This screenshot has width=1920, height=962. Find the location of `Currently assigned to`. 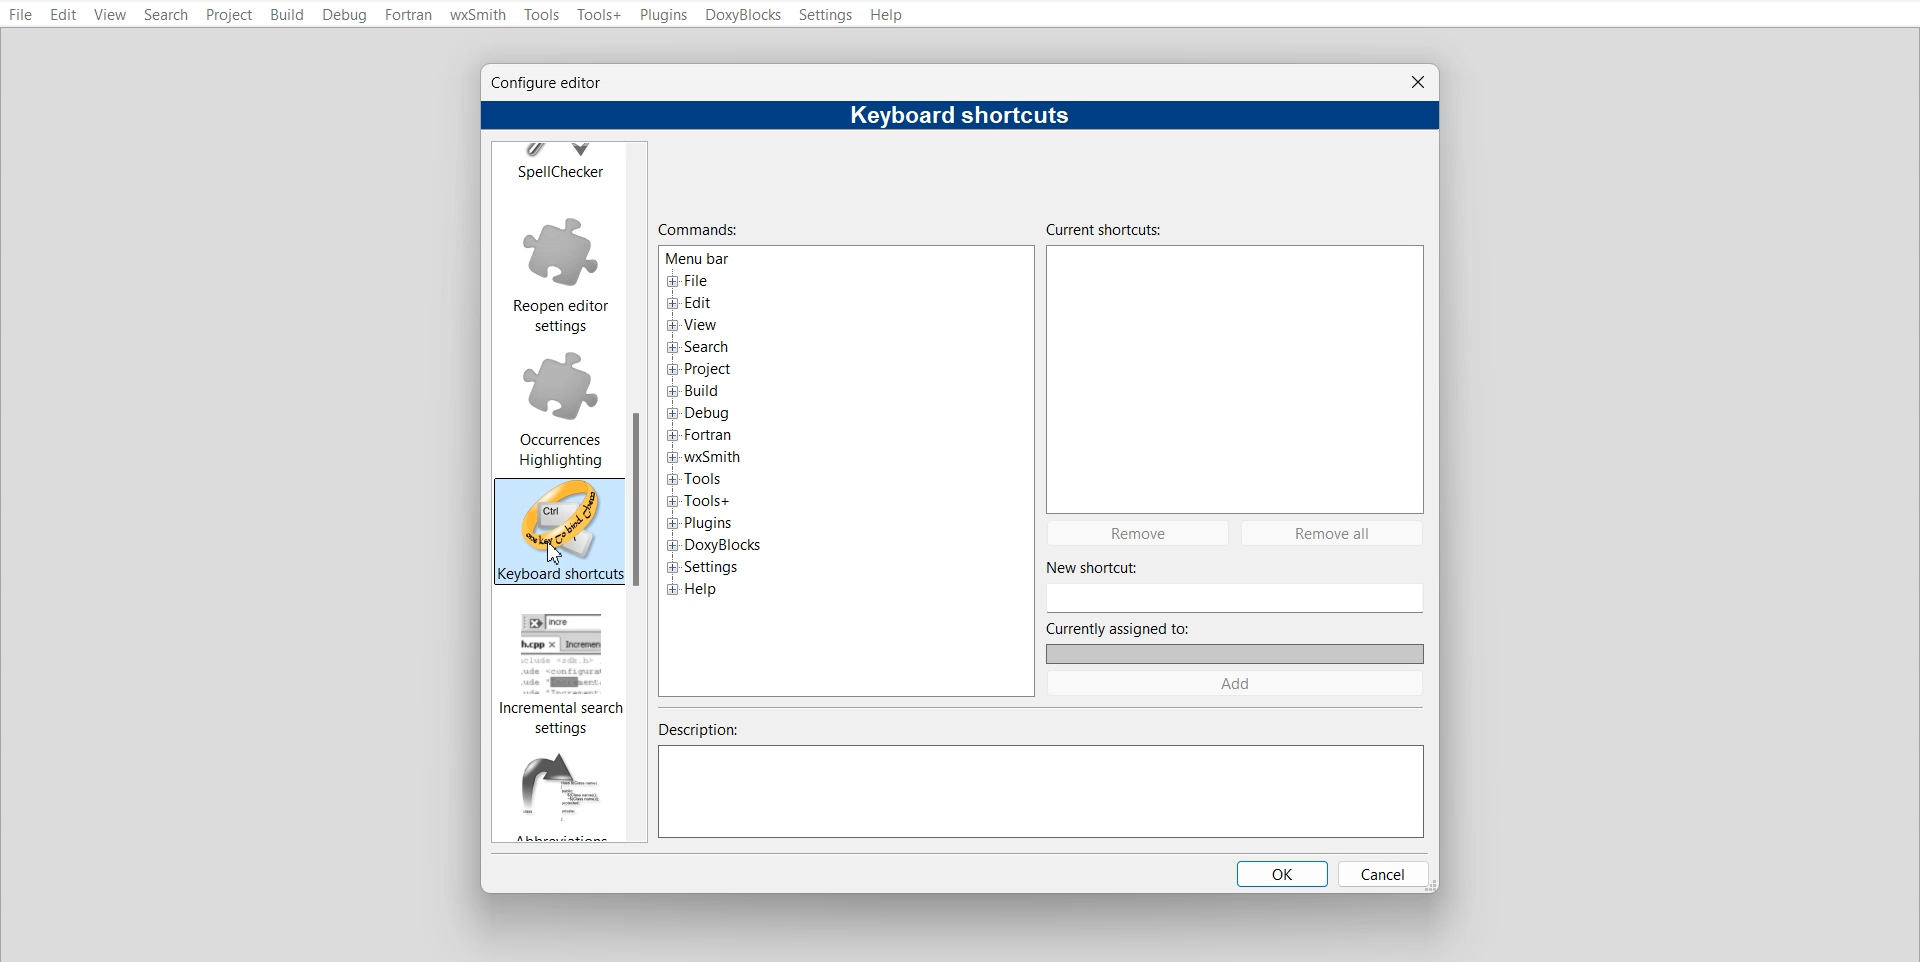

Currently assigned to is located at coordinates (1234, 642).